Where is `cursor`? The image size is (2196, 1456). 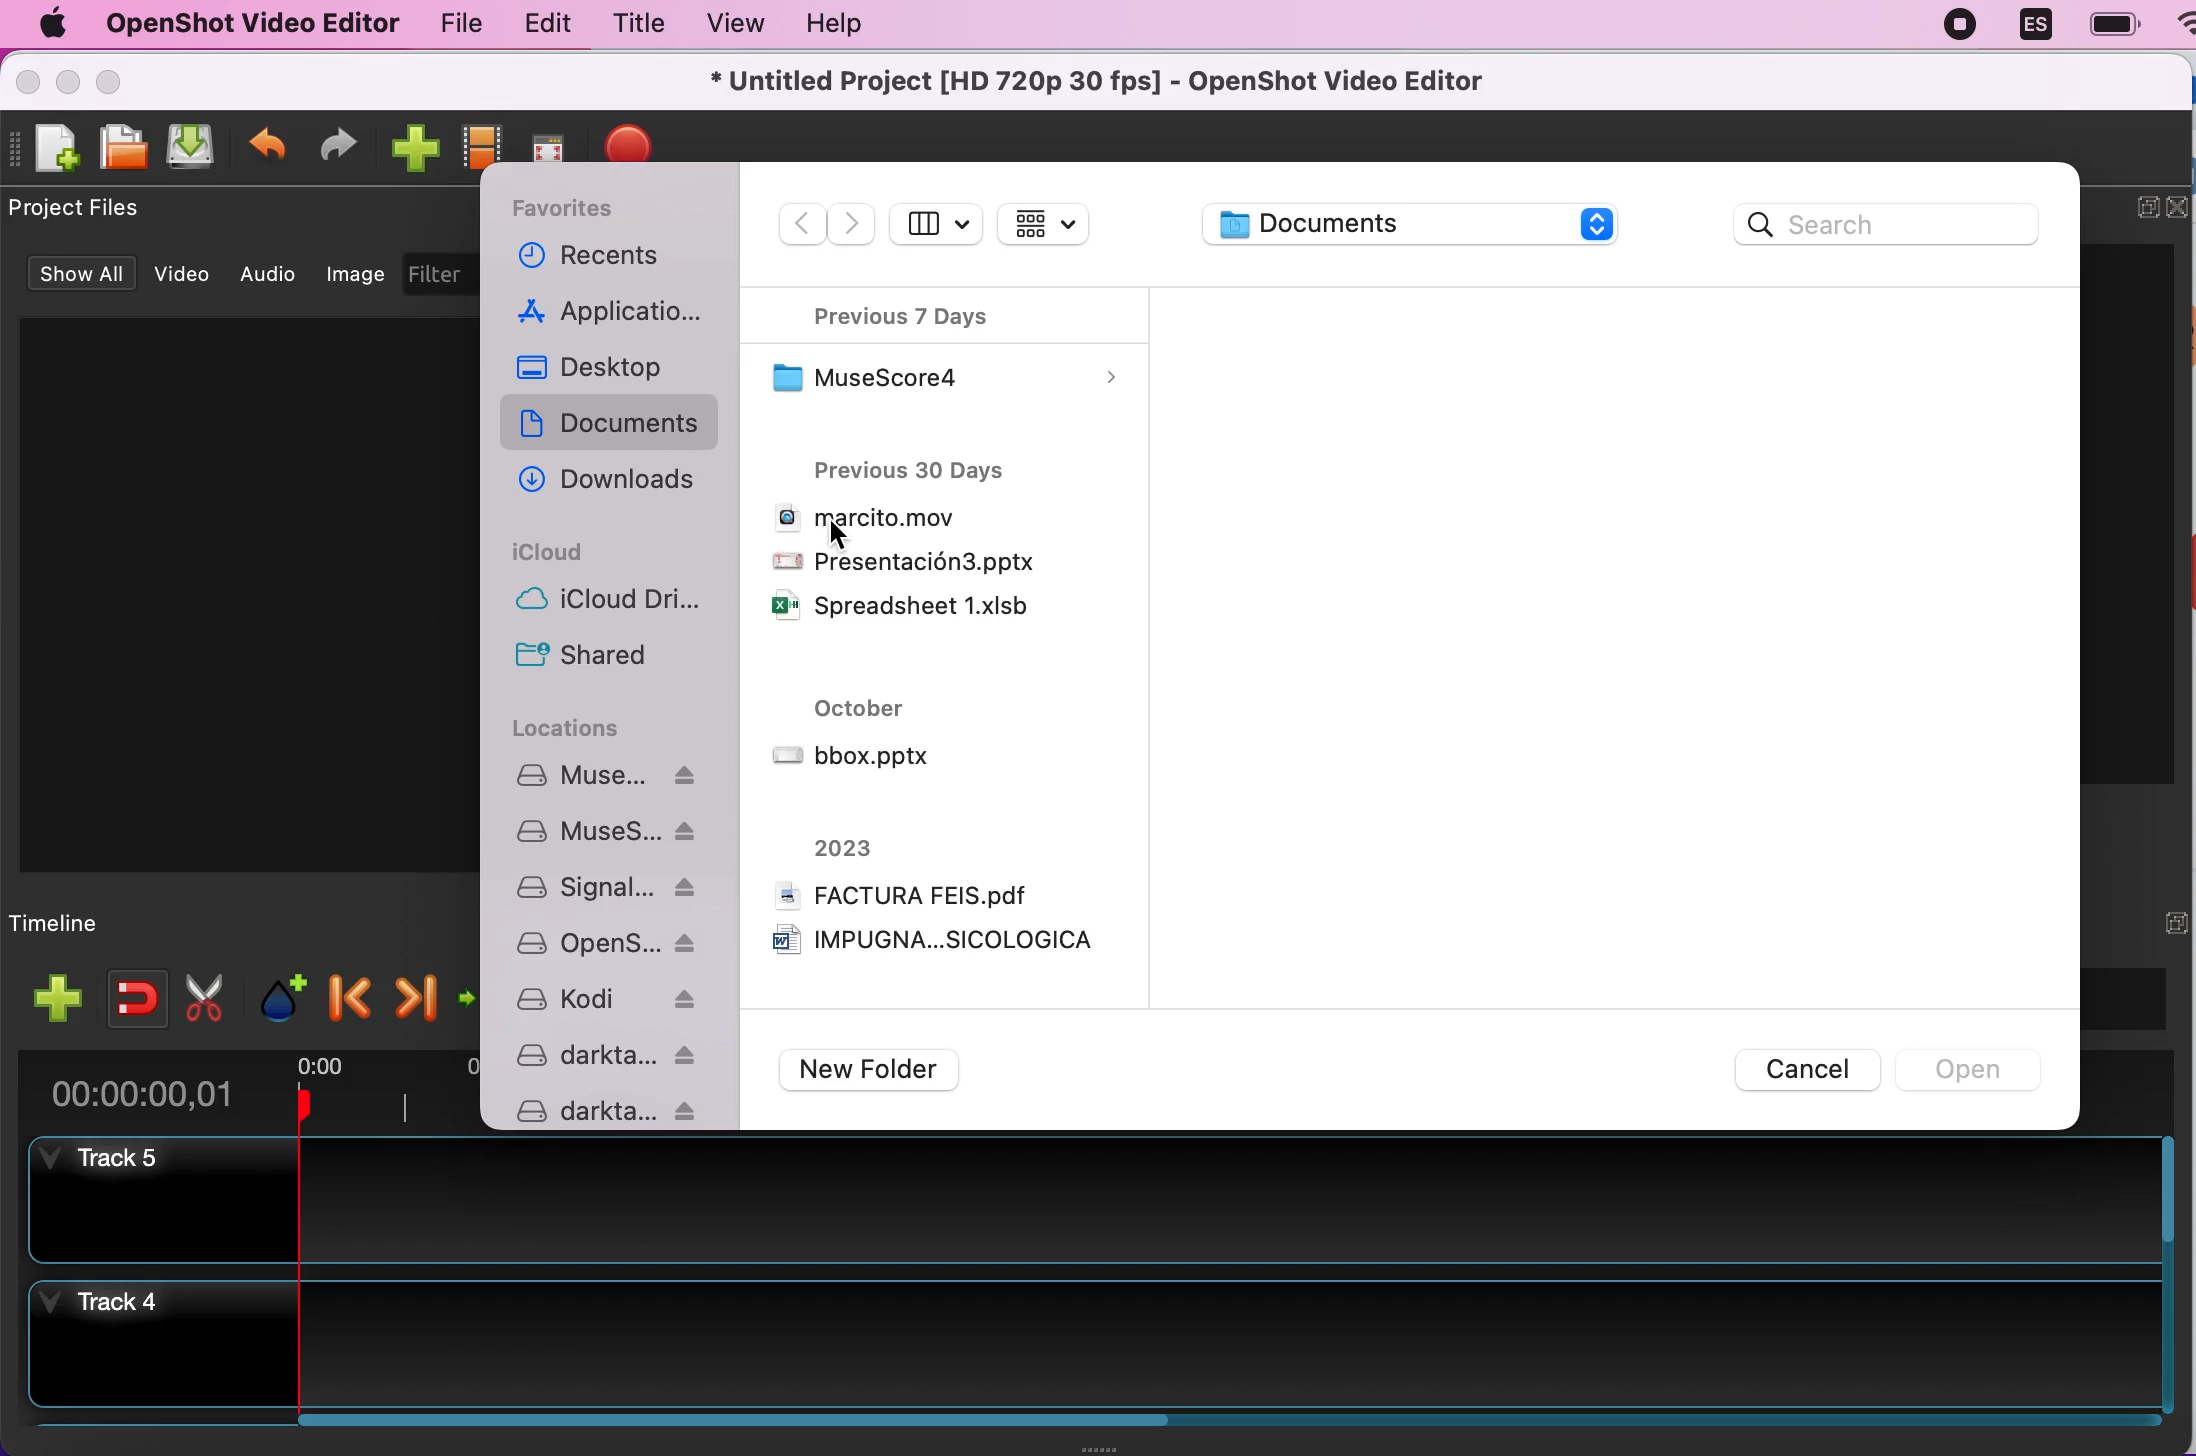
cursor is located at coordinates (842, 542).